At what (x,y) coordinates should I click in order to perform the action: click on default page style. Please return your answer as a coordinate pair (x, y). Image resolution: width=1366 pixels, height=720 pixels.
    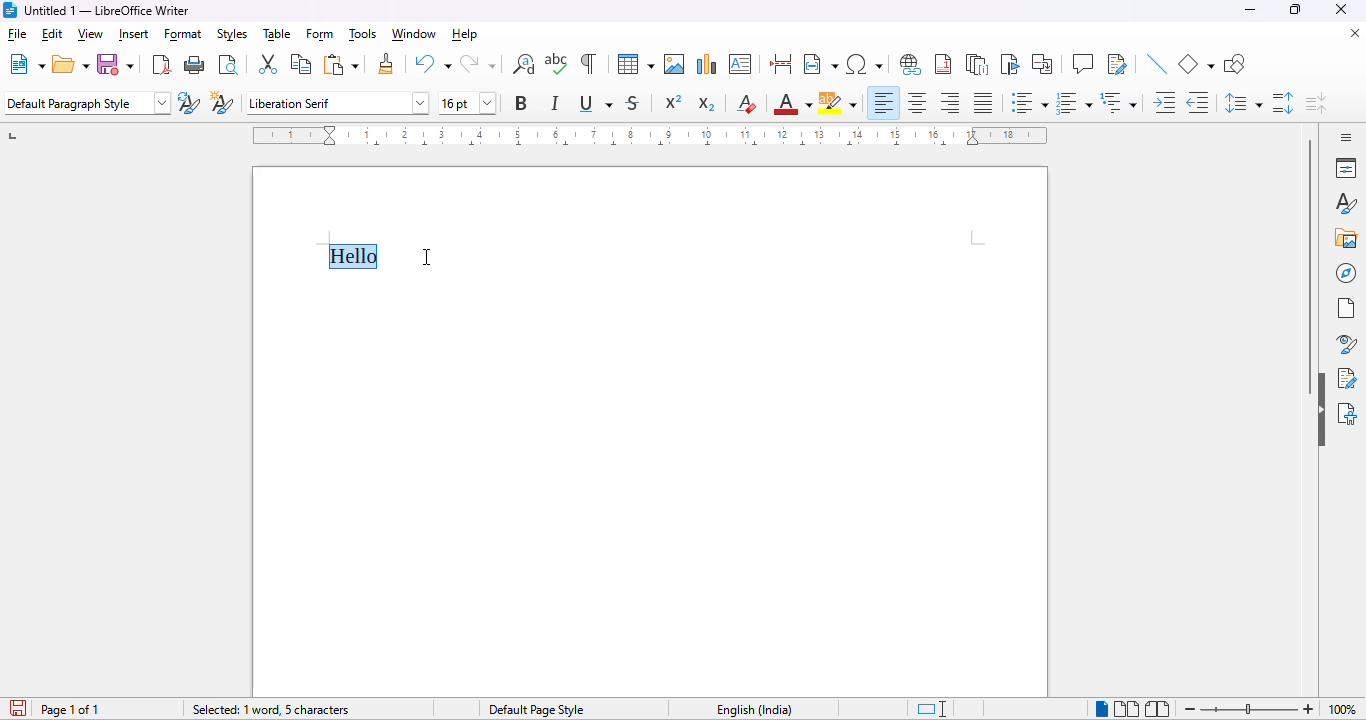
    Looking at the image, I should click on (536, 710).